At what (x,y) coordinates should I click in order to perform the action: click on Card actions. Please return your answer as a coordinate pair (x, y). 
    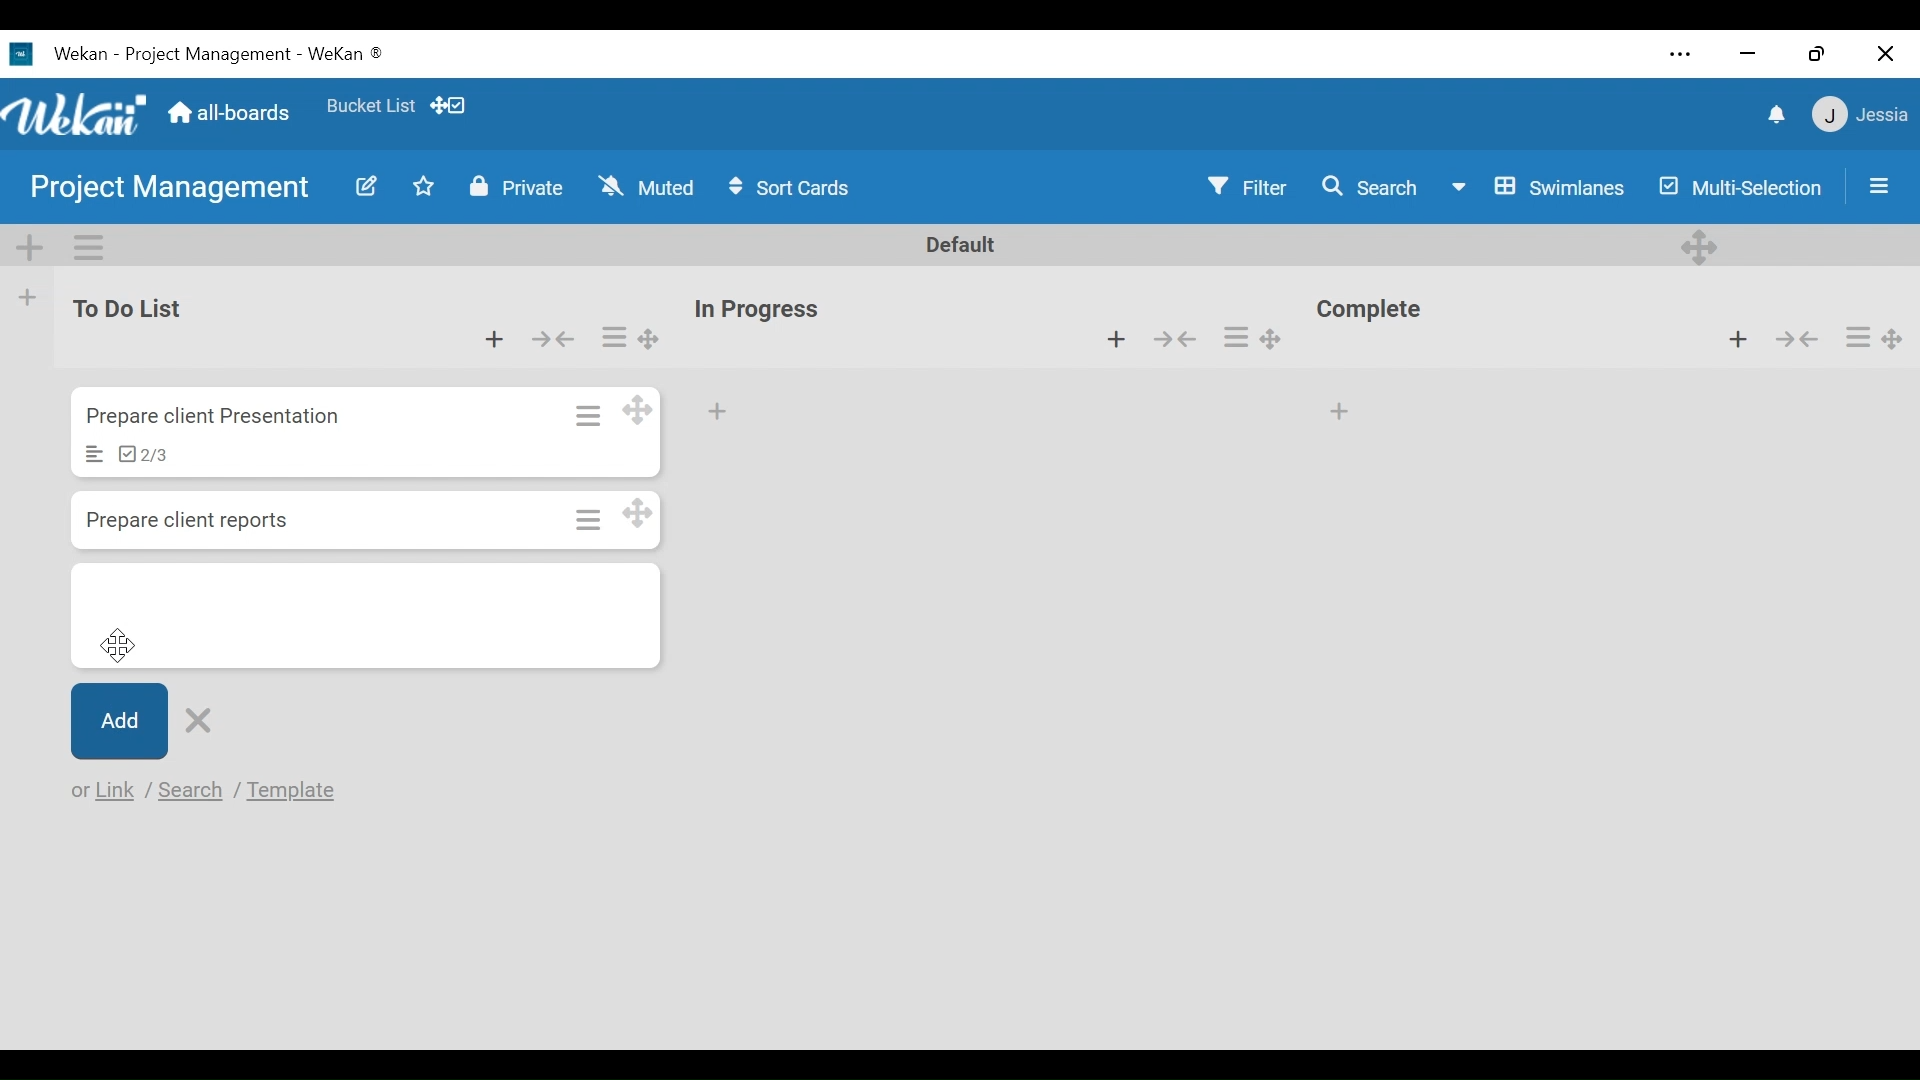
    Looking at the image, I should click on (614, 336).